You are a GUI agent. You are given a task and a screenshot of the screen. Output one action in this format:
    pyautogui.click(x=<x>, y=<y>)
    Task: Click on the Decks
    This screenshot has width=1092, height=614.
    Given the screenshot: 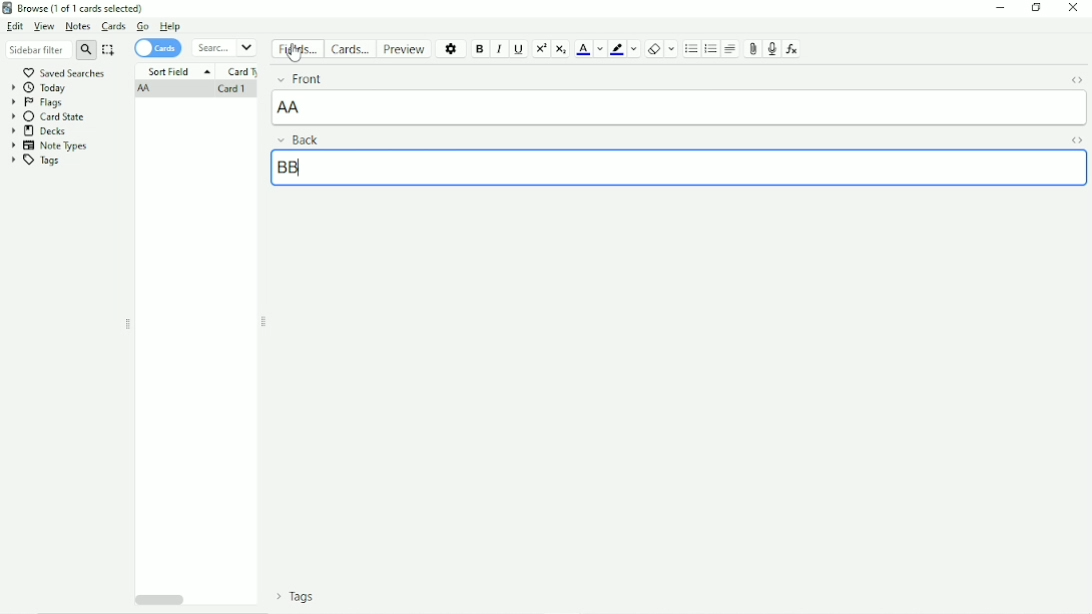 What is the action you would take?
    pyautogui.click(x=39, y=131)
    